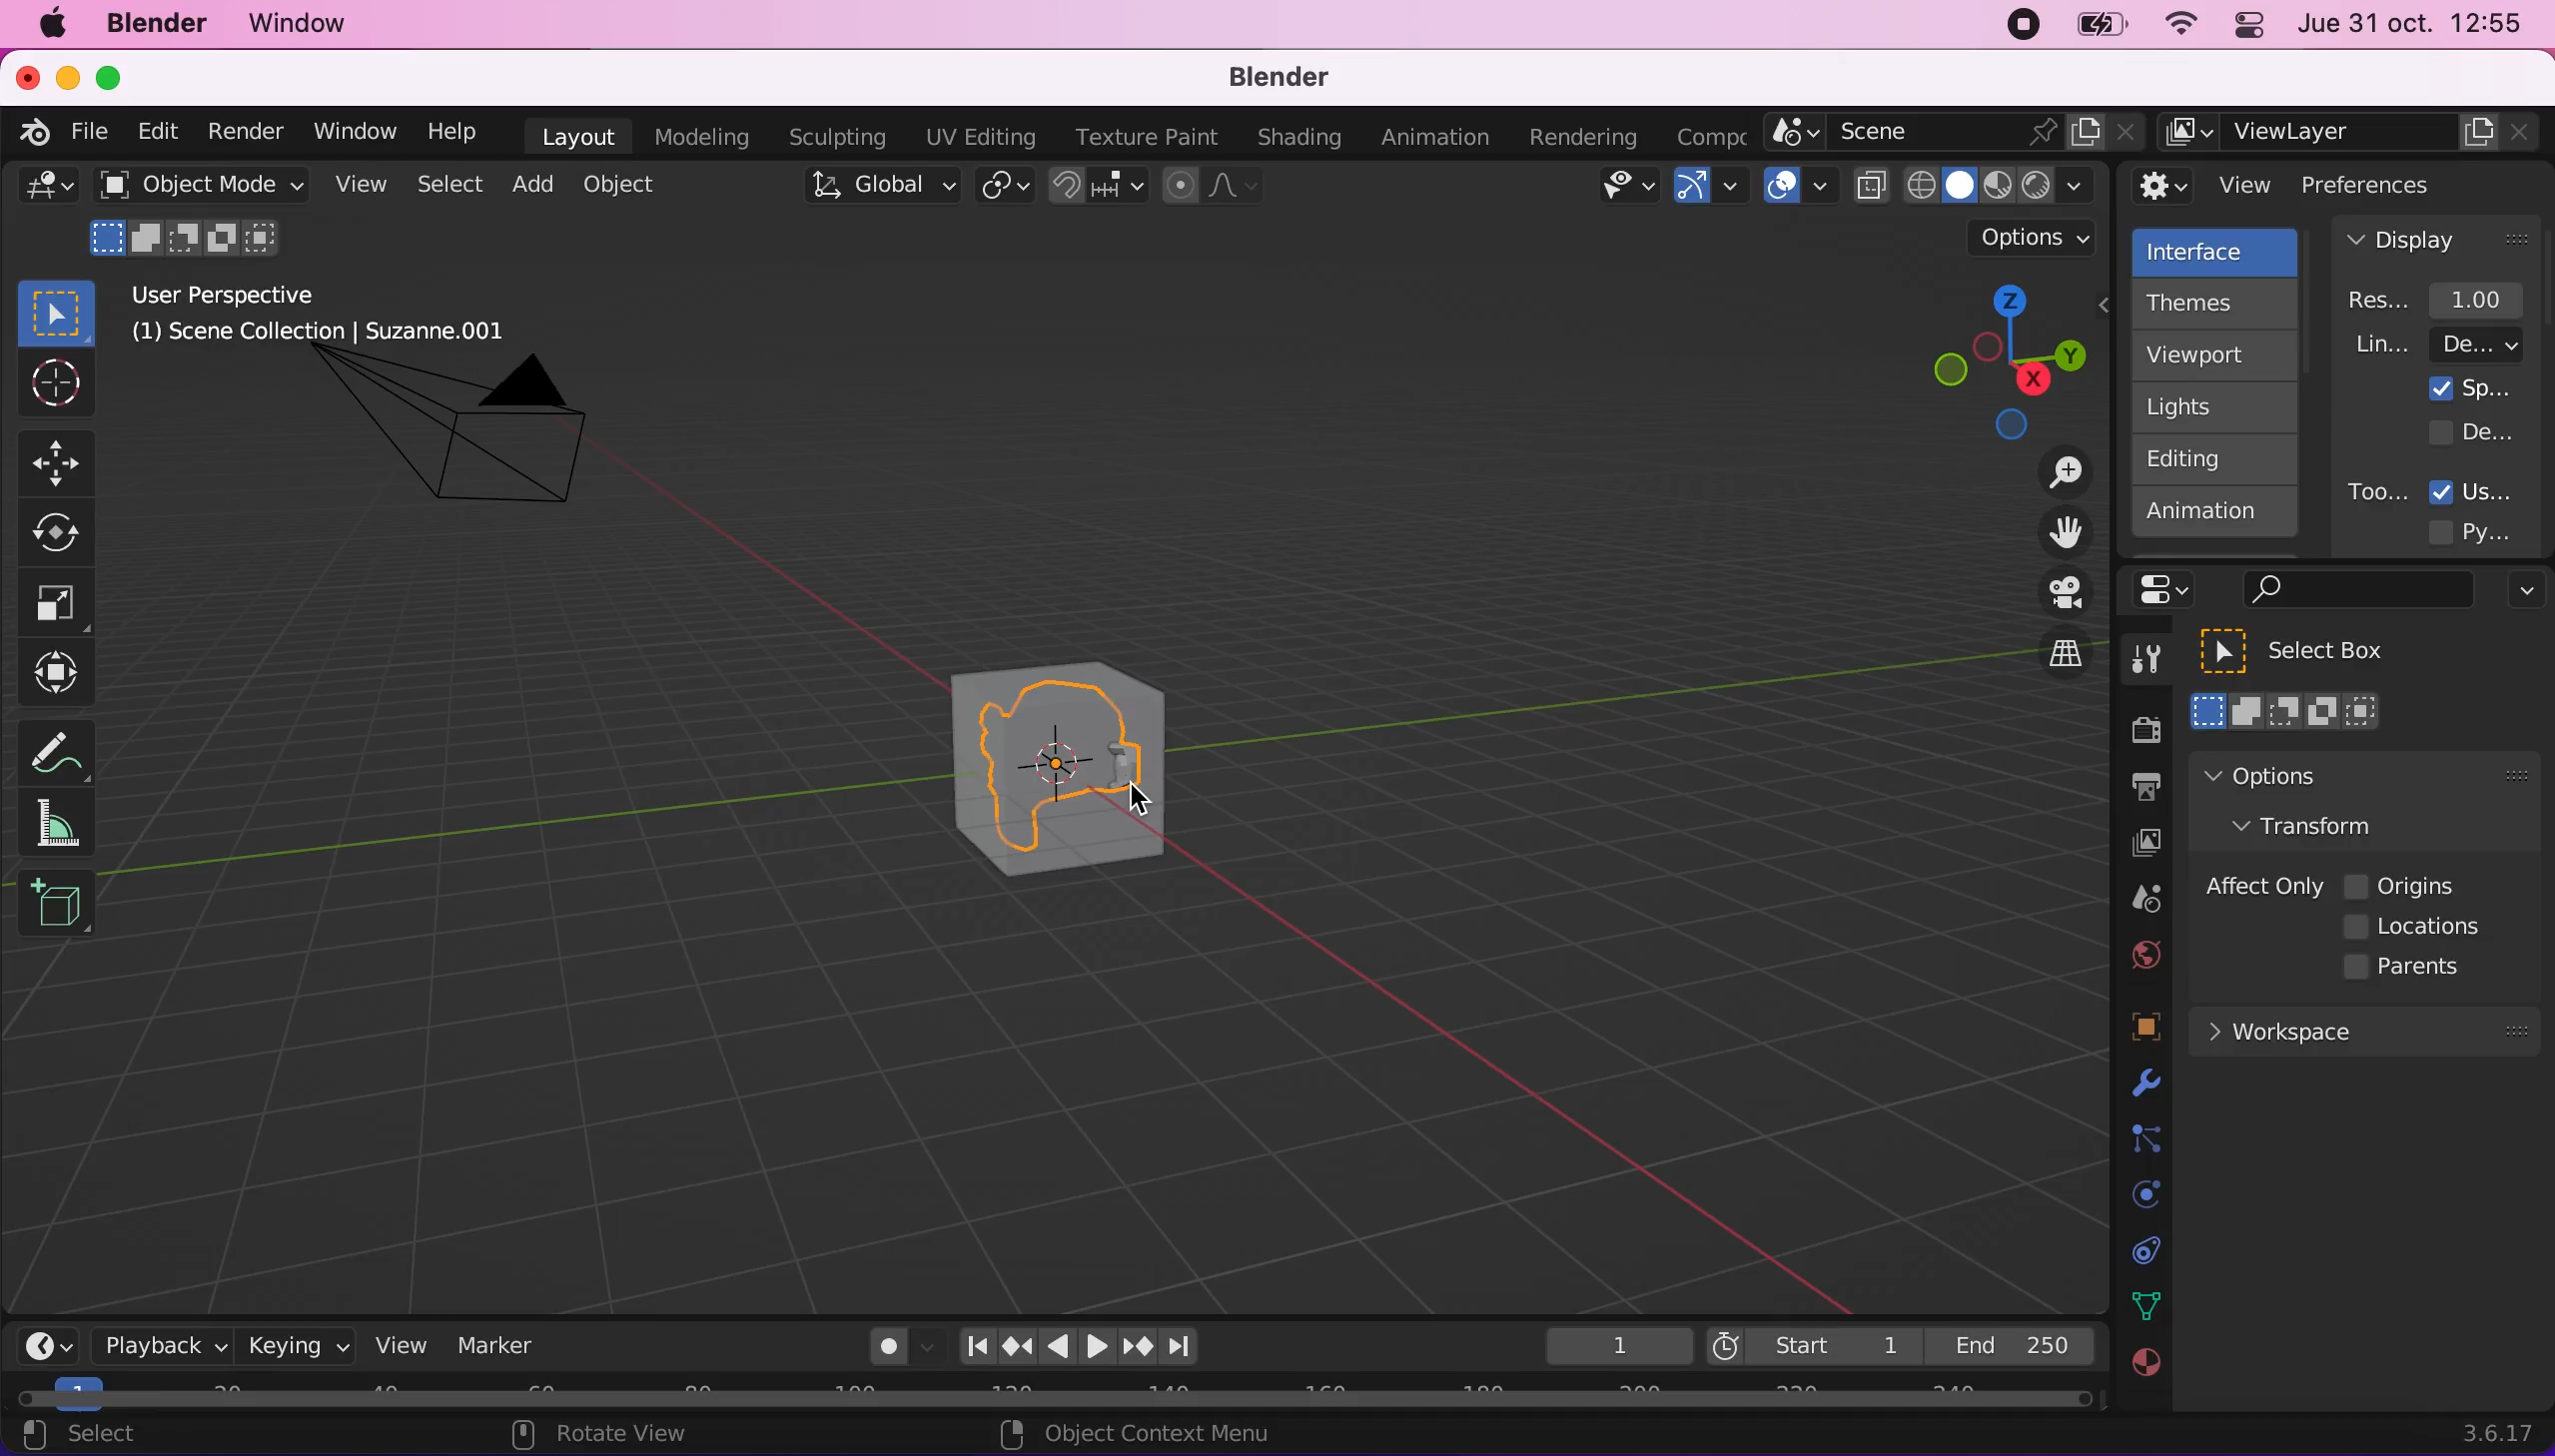 The image size is (2555, 1456). What do you see at coordinates (889, 1352) in the screenshot?
I see `autokeying` at bounding box center [889, 1352].